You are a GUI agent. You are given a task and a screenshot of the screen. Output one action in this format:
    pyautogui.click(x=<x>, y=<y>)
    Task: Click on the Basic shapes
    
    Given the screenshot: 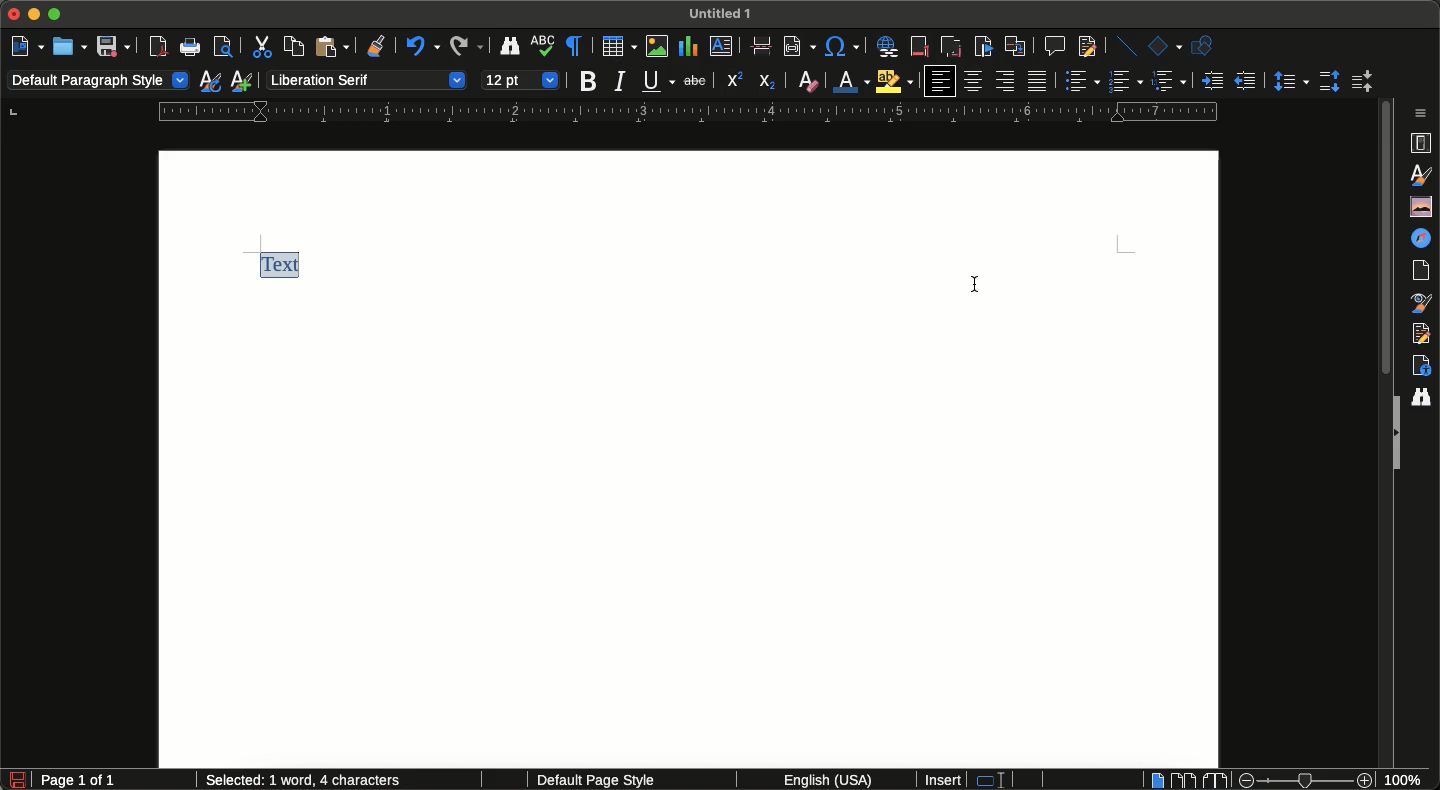 What is the action you would take?
    pyautogui.click(x=1164, y=46)
    